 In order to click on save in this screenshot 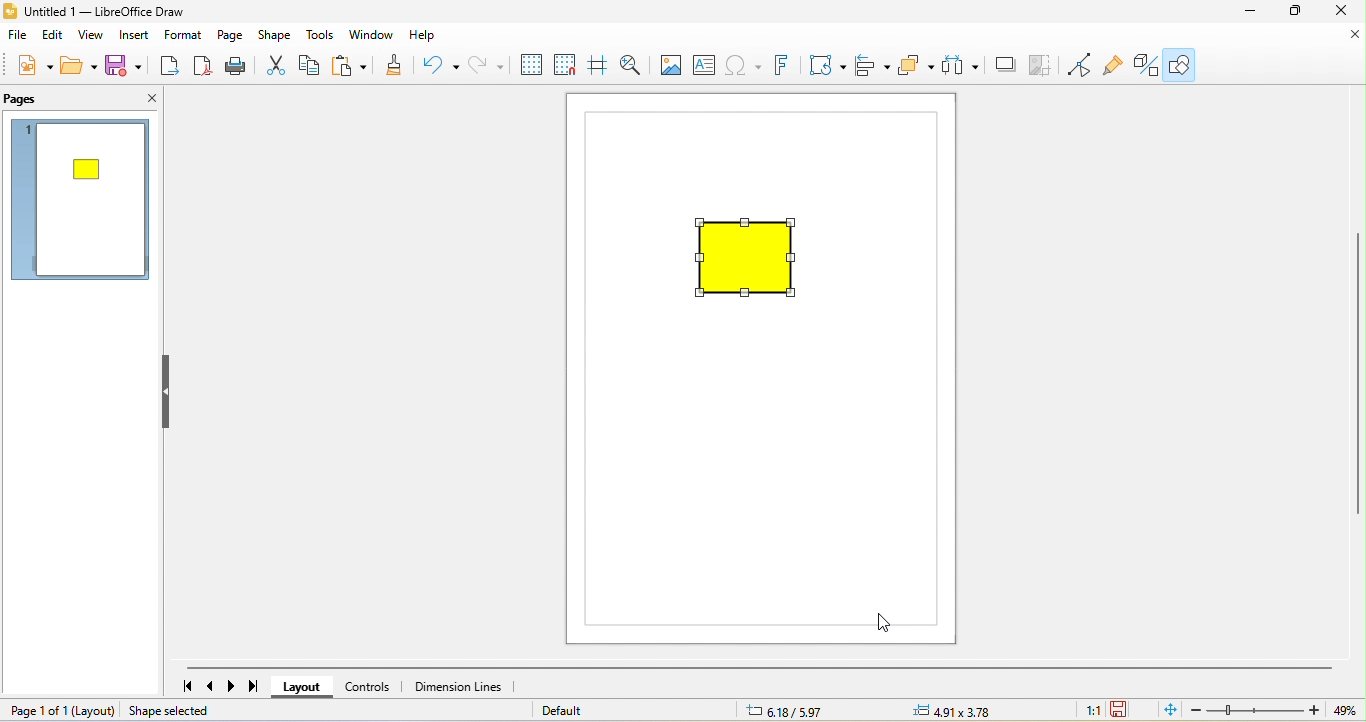, I will do `click(127, 65)`.